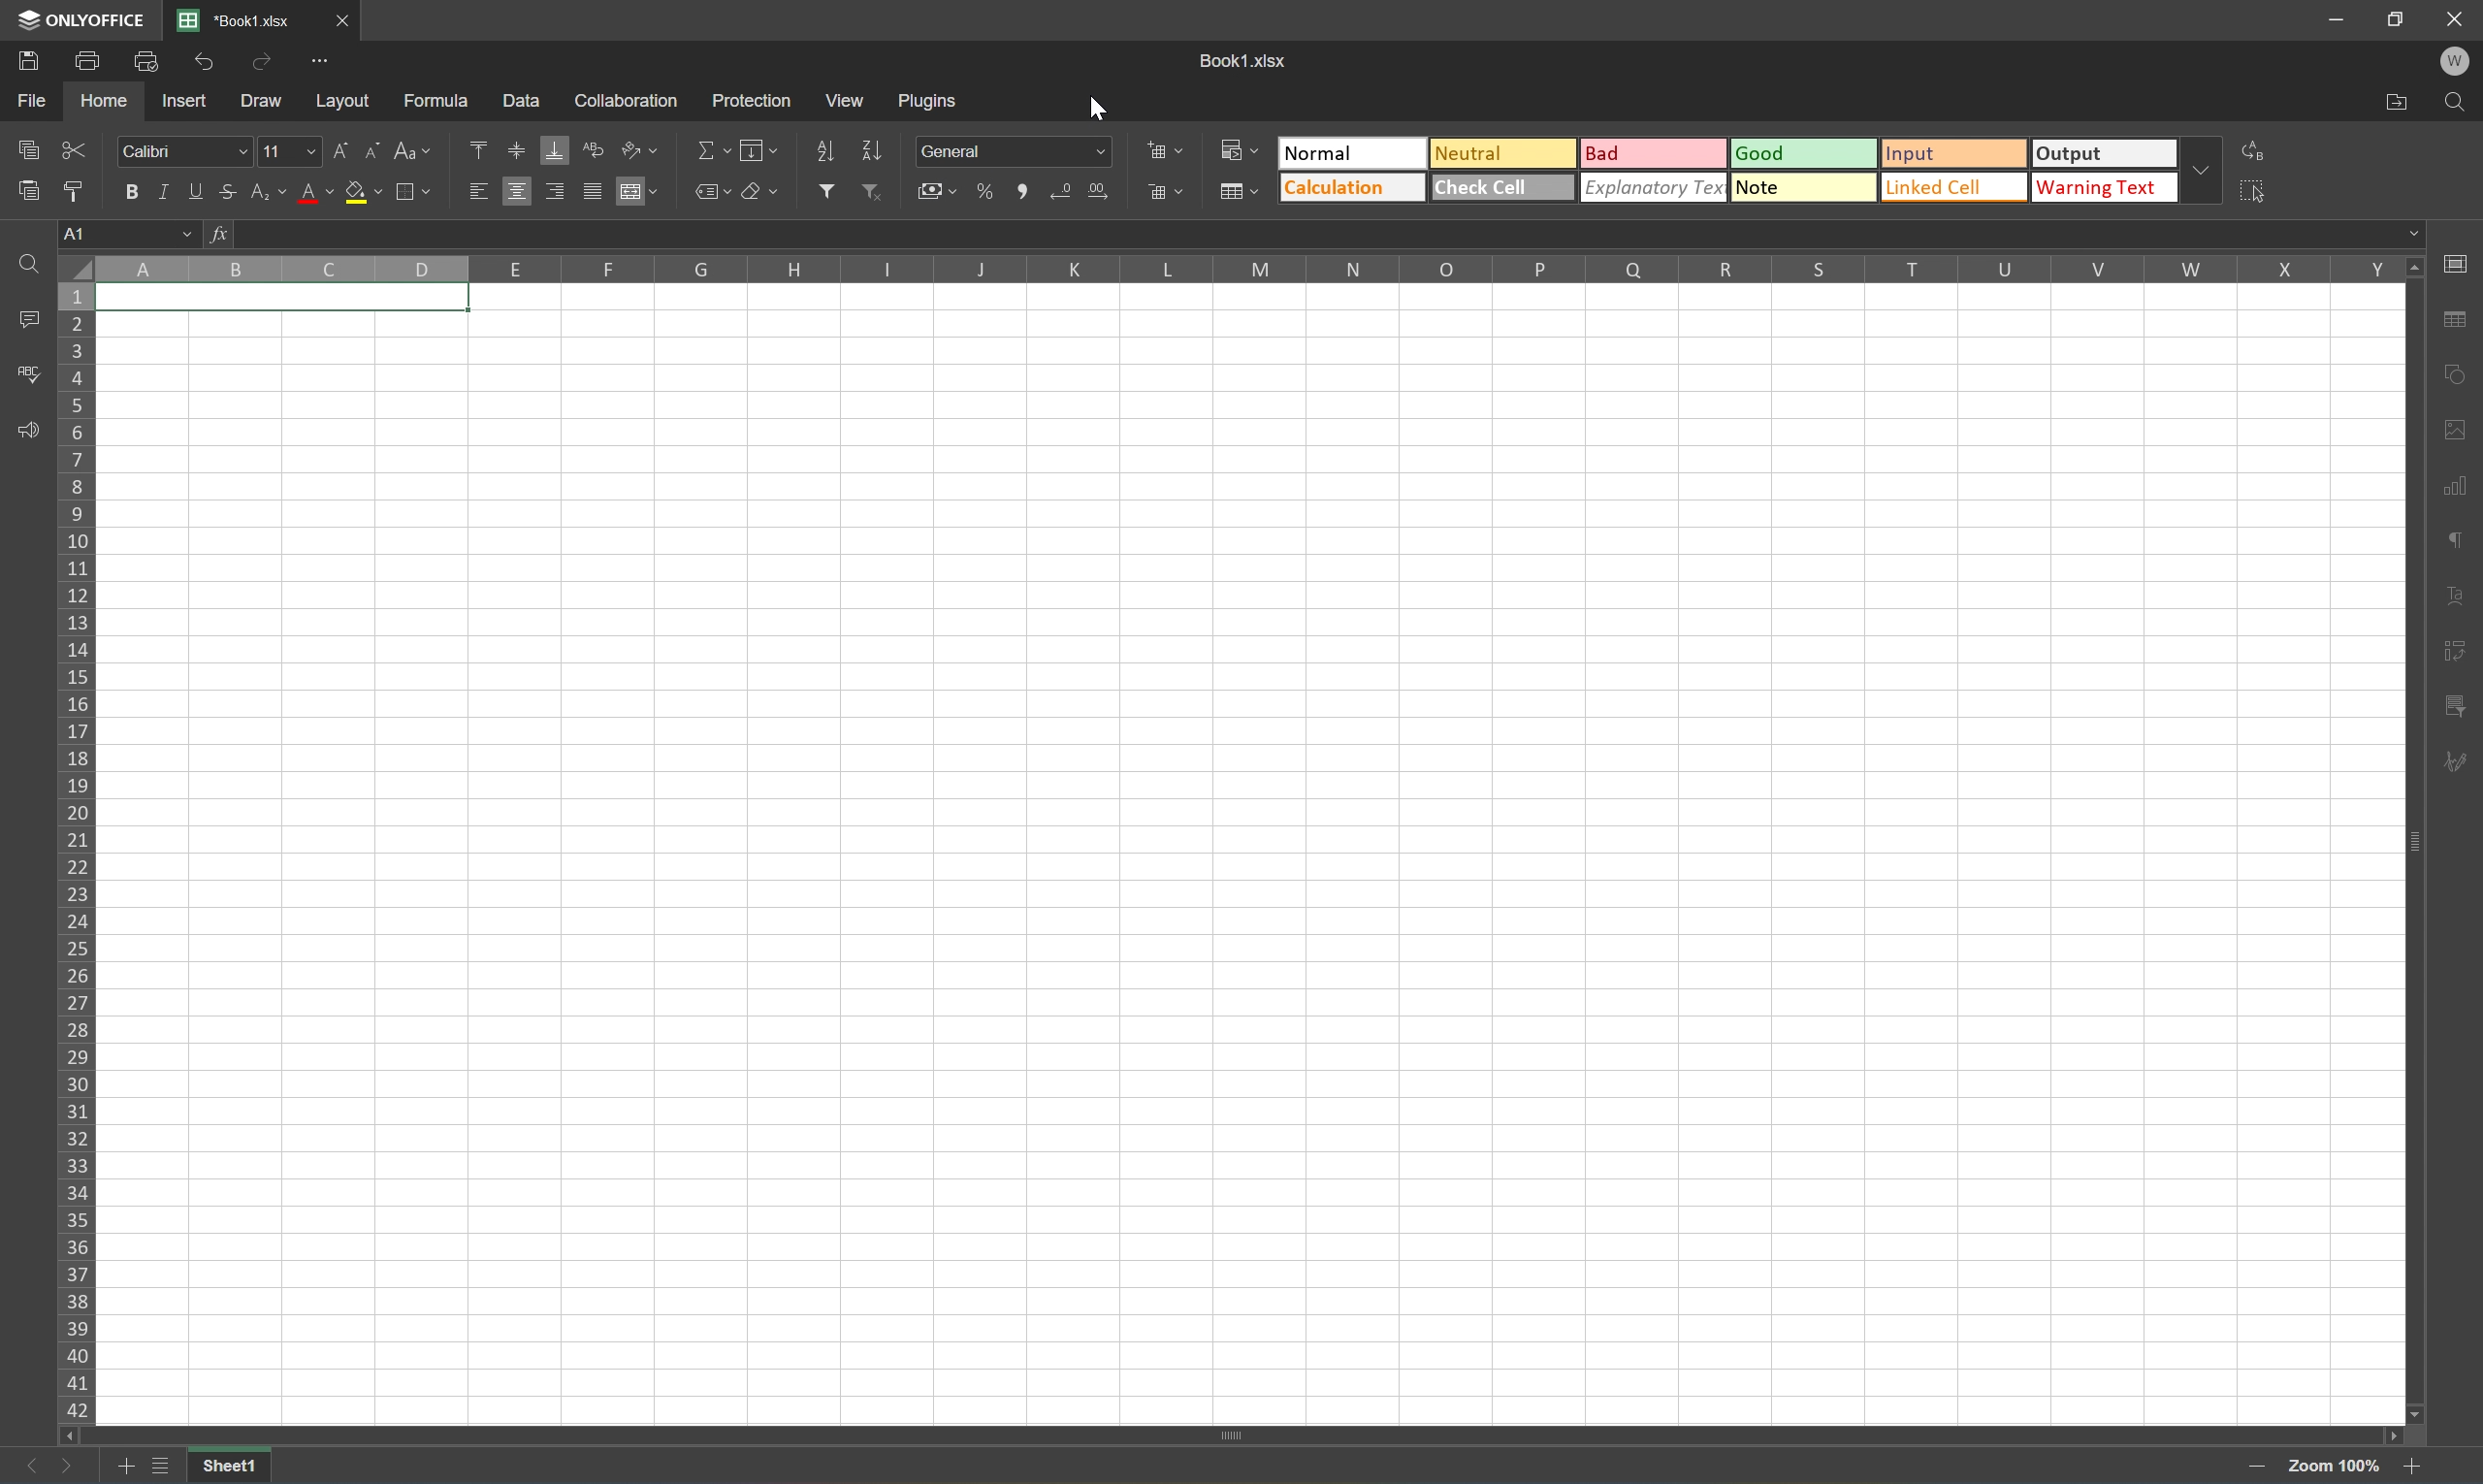 This screenshot has height=1484, width=2483. I want to click on Merge and  center, so click(639, 196).